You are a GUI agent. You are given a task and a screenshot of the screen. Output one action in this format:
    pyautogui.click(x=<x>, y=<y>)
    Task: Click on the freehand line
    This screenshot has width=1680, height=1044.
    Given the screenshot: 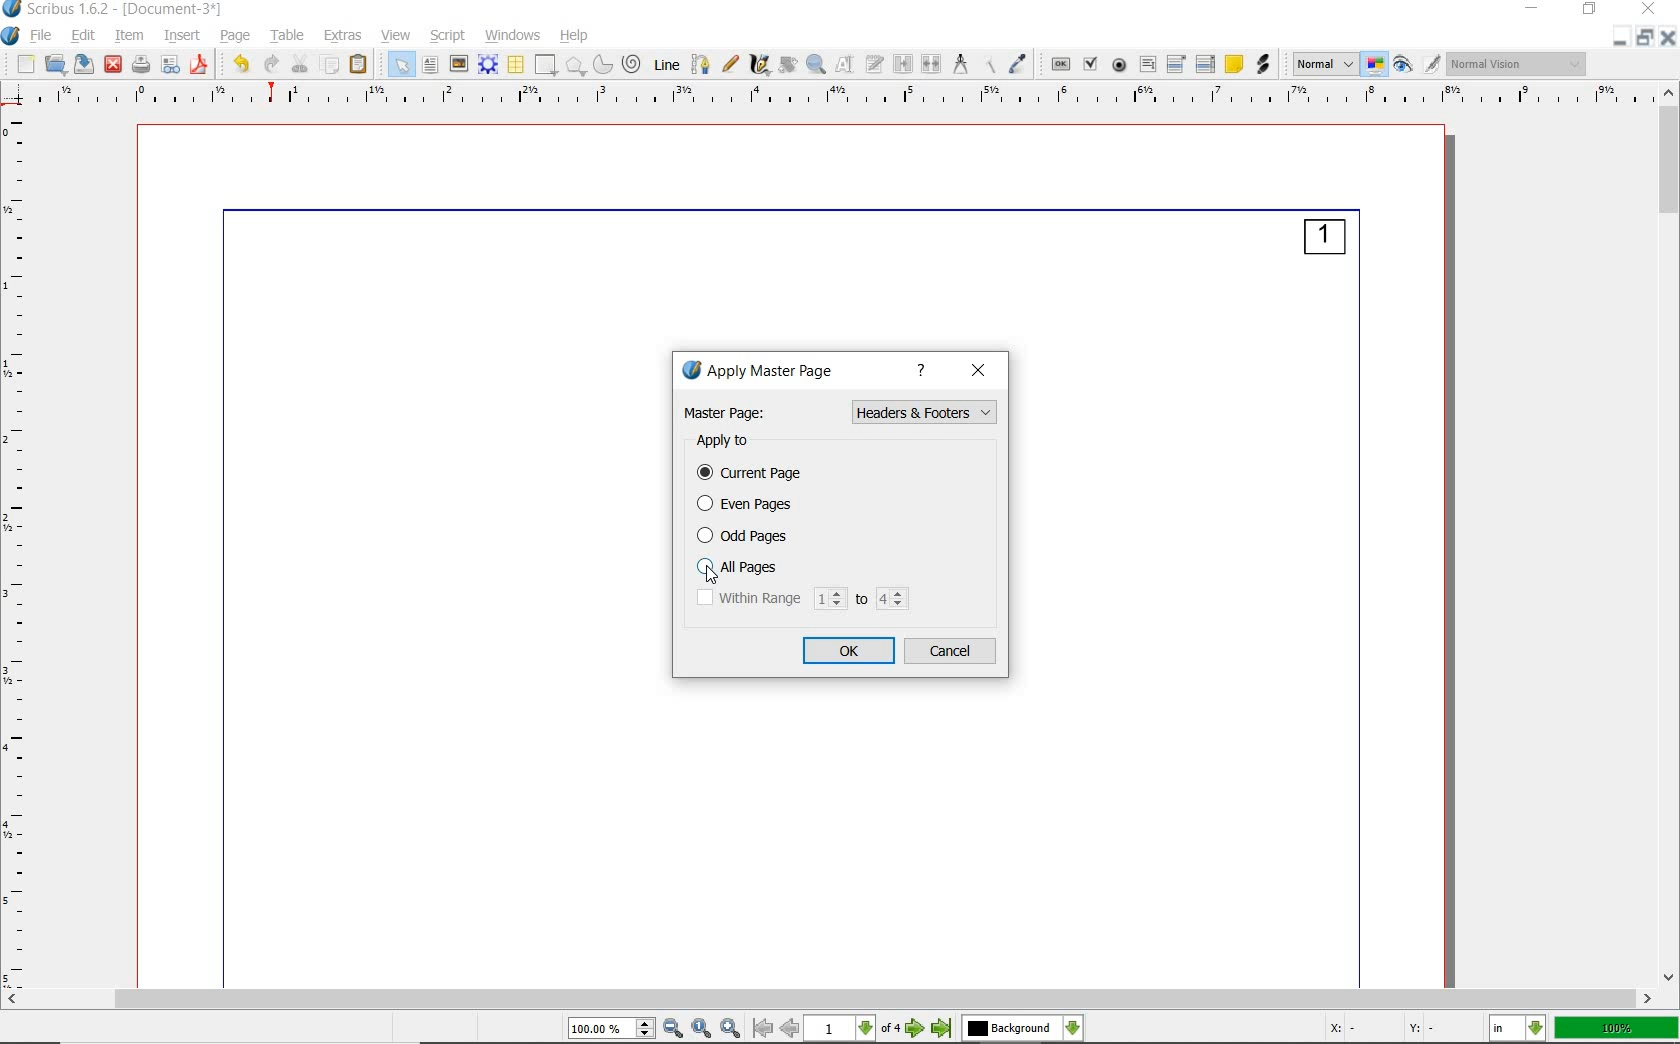 What is the action you would take?
    pyautogui.click(x=730, y=65)
    